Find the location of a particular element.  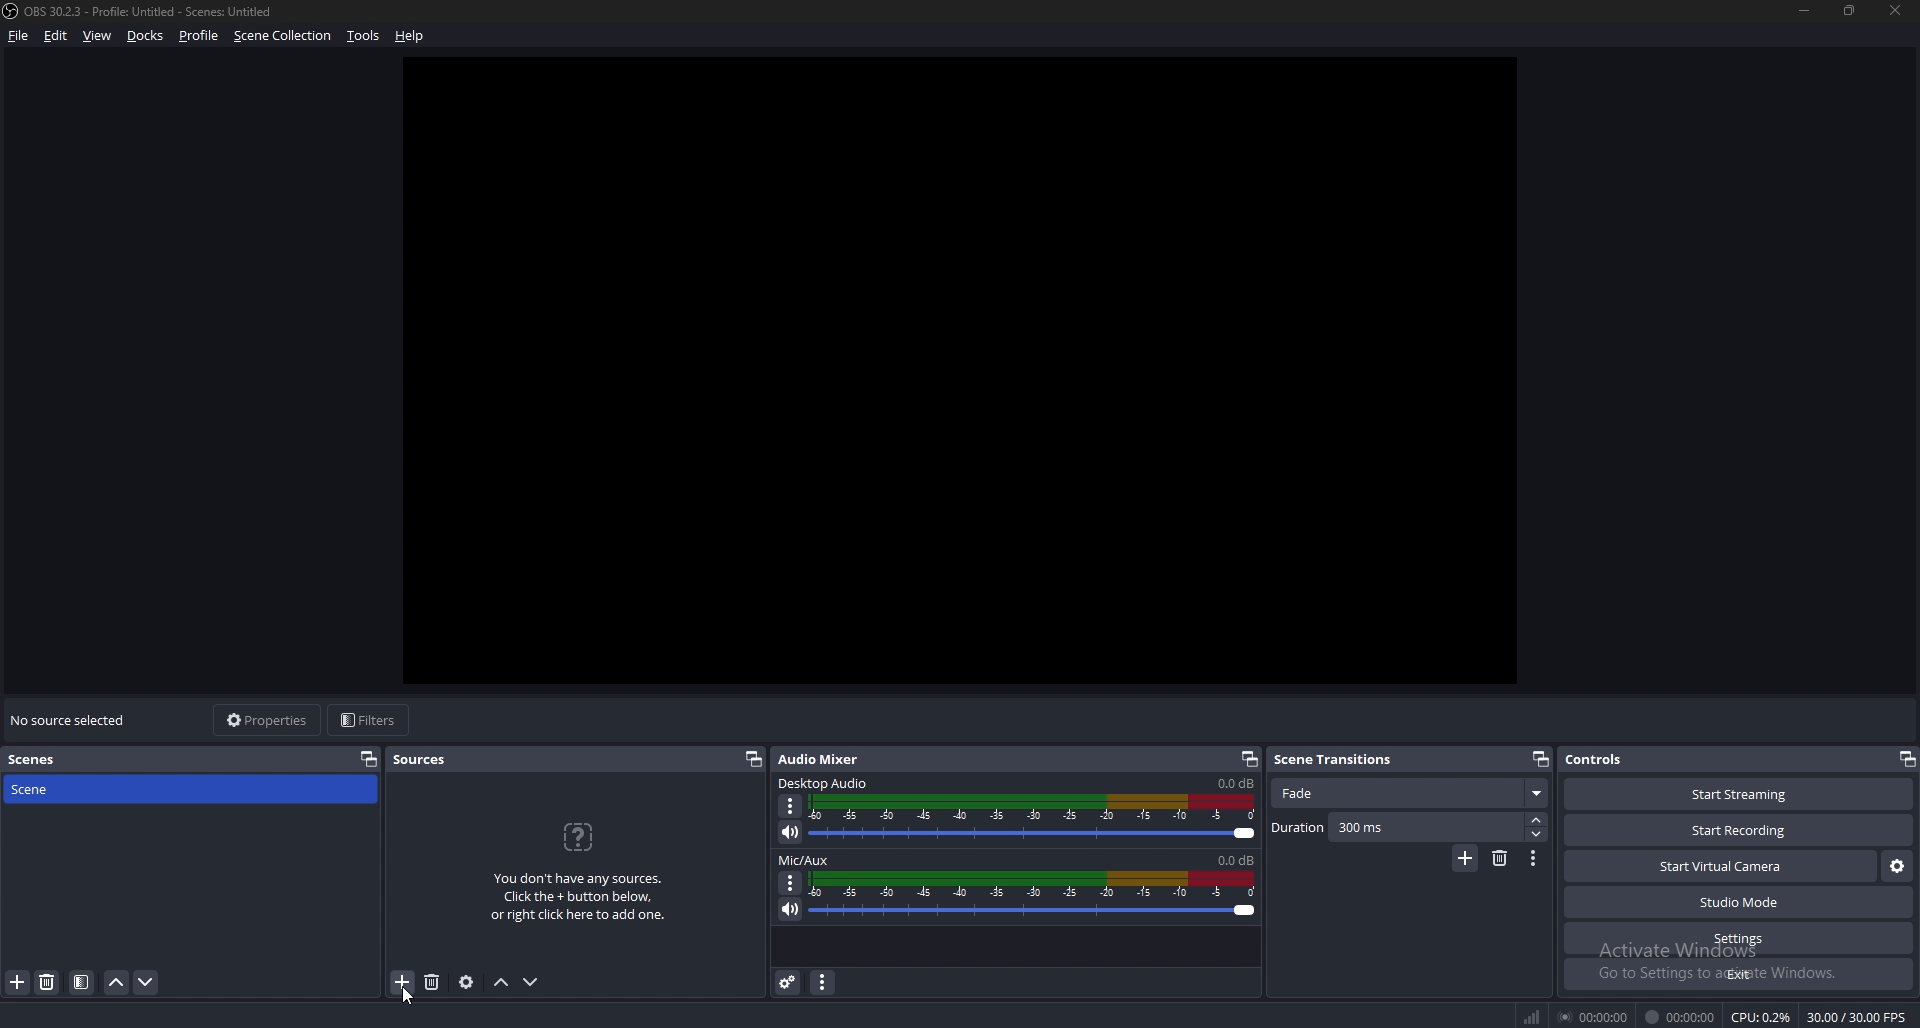

mic/aux is located at coordinates (807, 861).